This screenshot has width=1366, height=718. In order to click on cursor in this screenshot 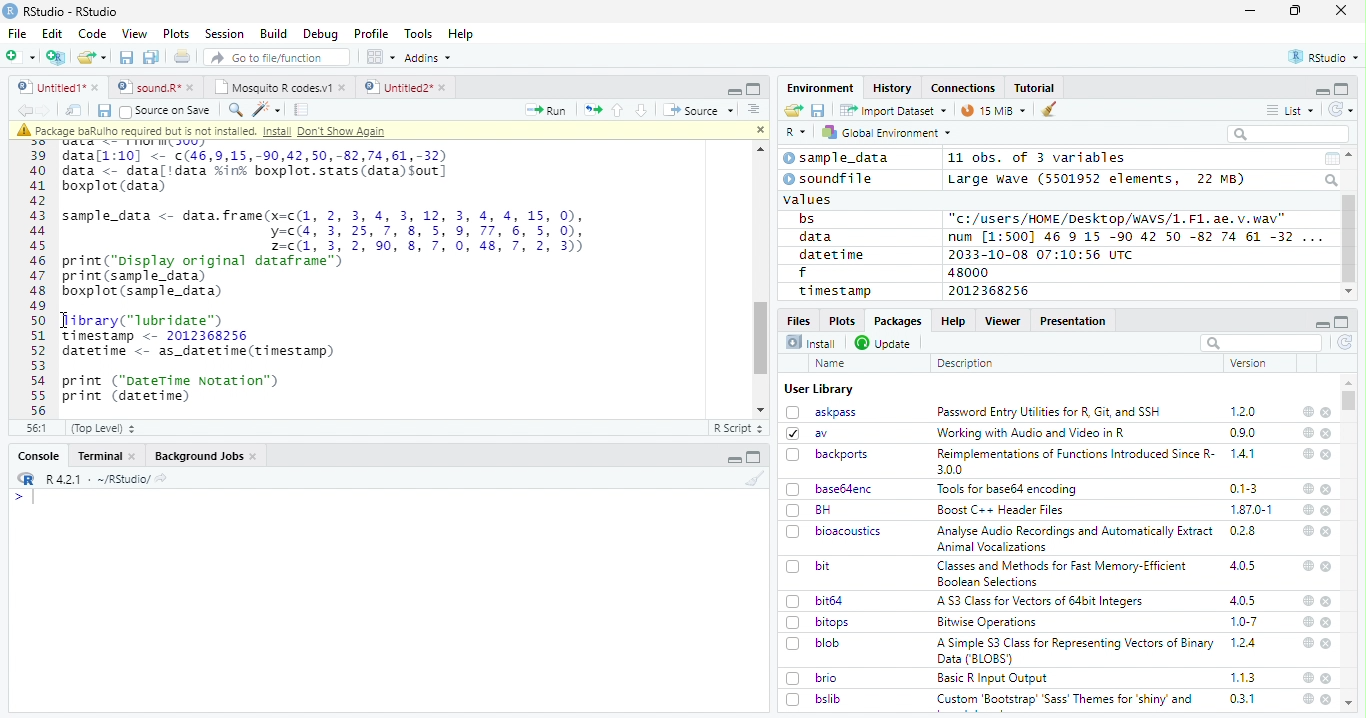, I will do `click(69, 321)`.